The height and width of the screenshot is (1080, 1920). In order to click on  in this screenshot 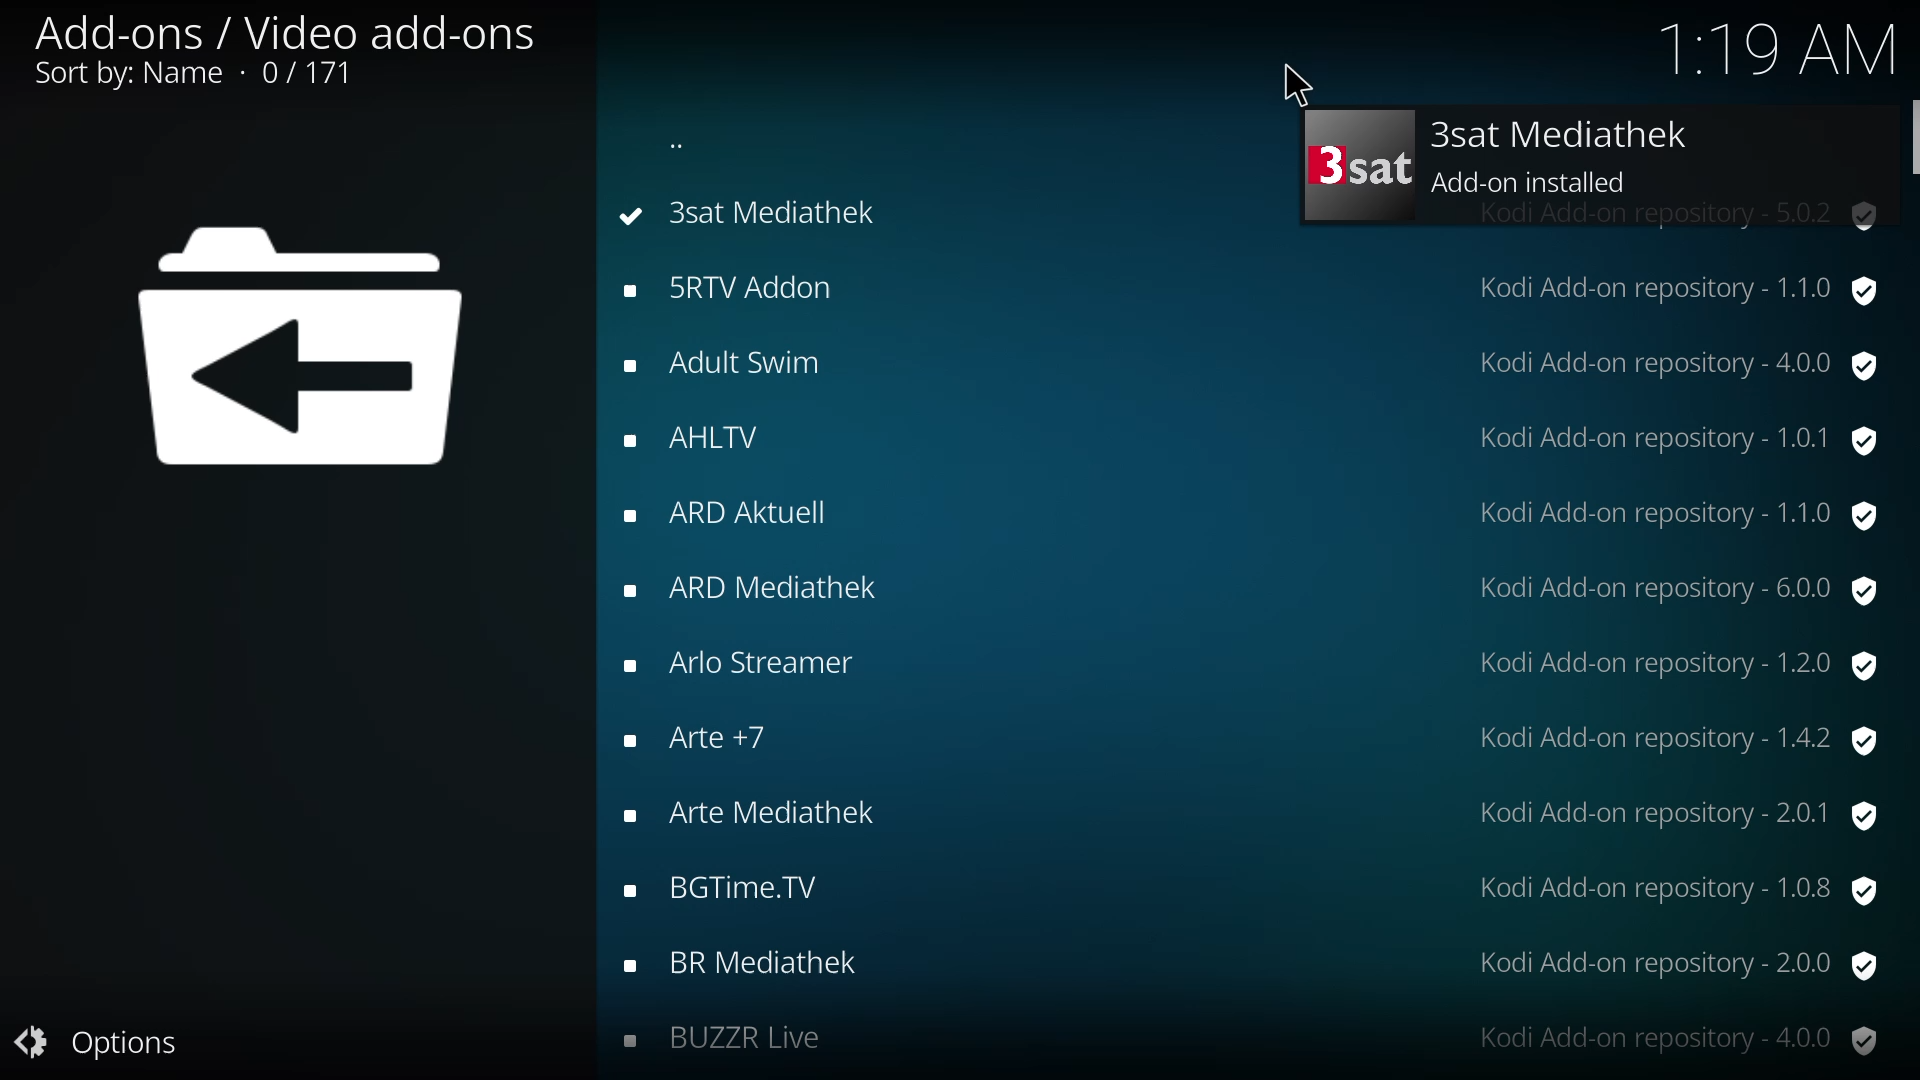, I will do `click(745, 666)`.